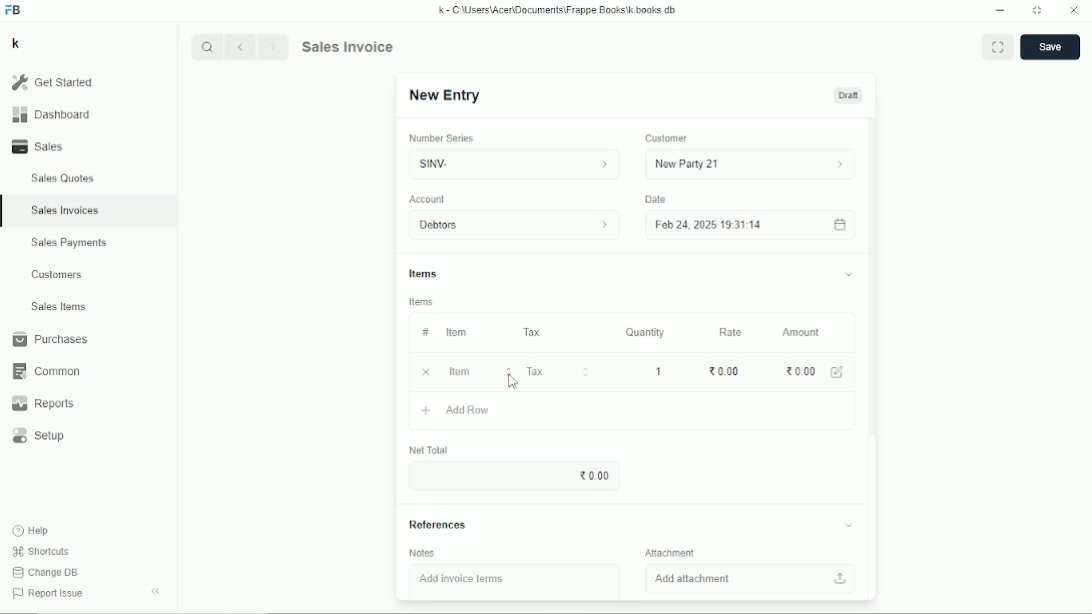 The width and height of the screenshot is (1092, 614). What do you see at coordinates (51, 114) in the screenshot?
I see `Dashboard` at bounding box center [51, 114].